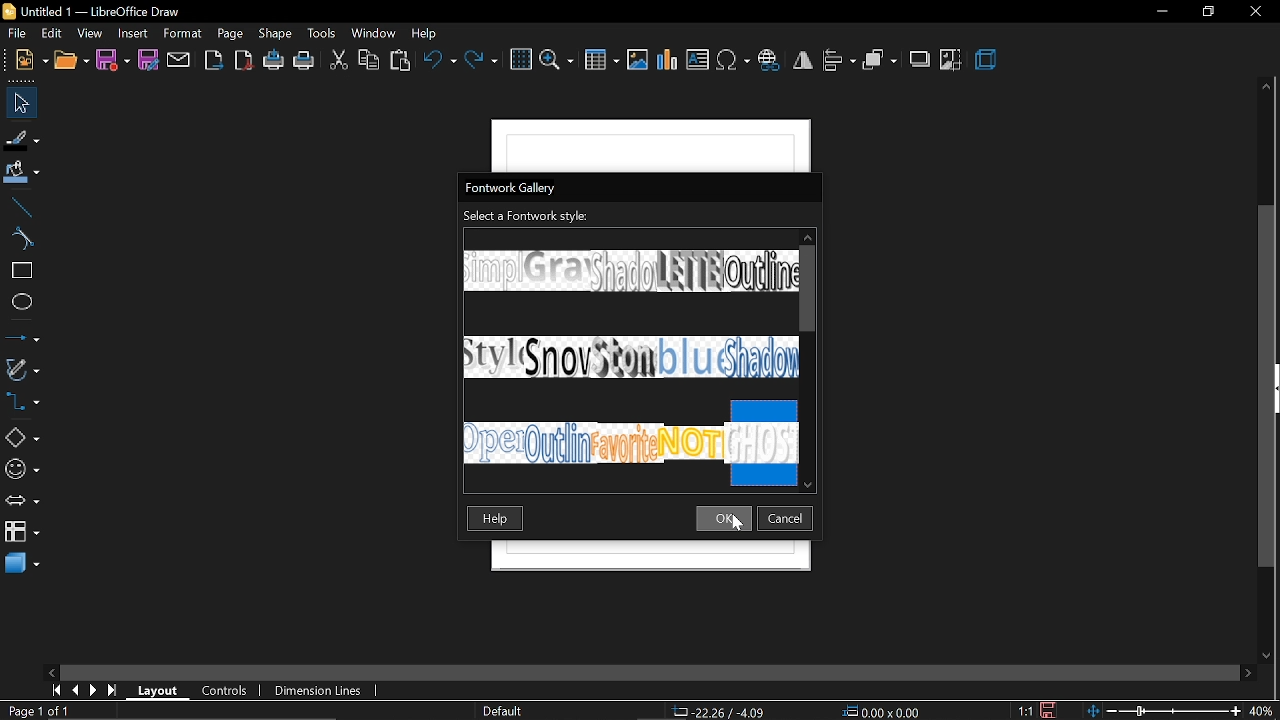  Describe the element at coordinates (838, 62) in the screenshot. I see `align` at that location.